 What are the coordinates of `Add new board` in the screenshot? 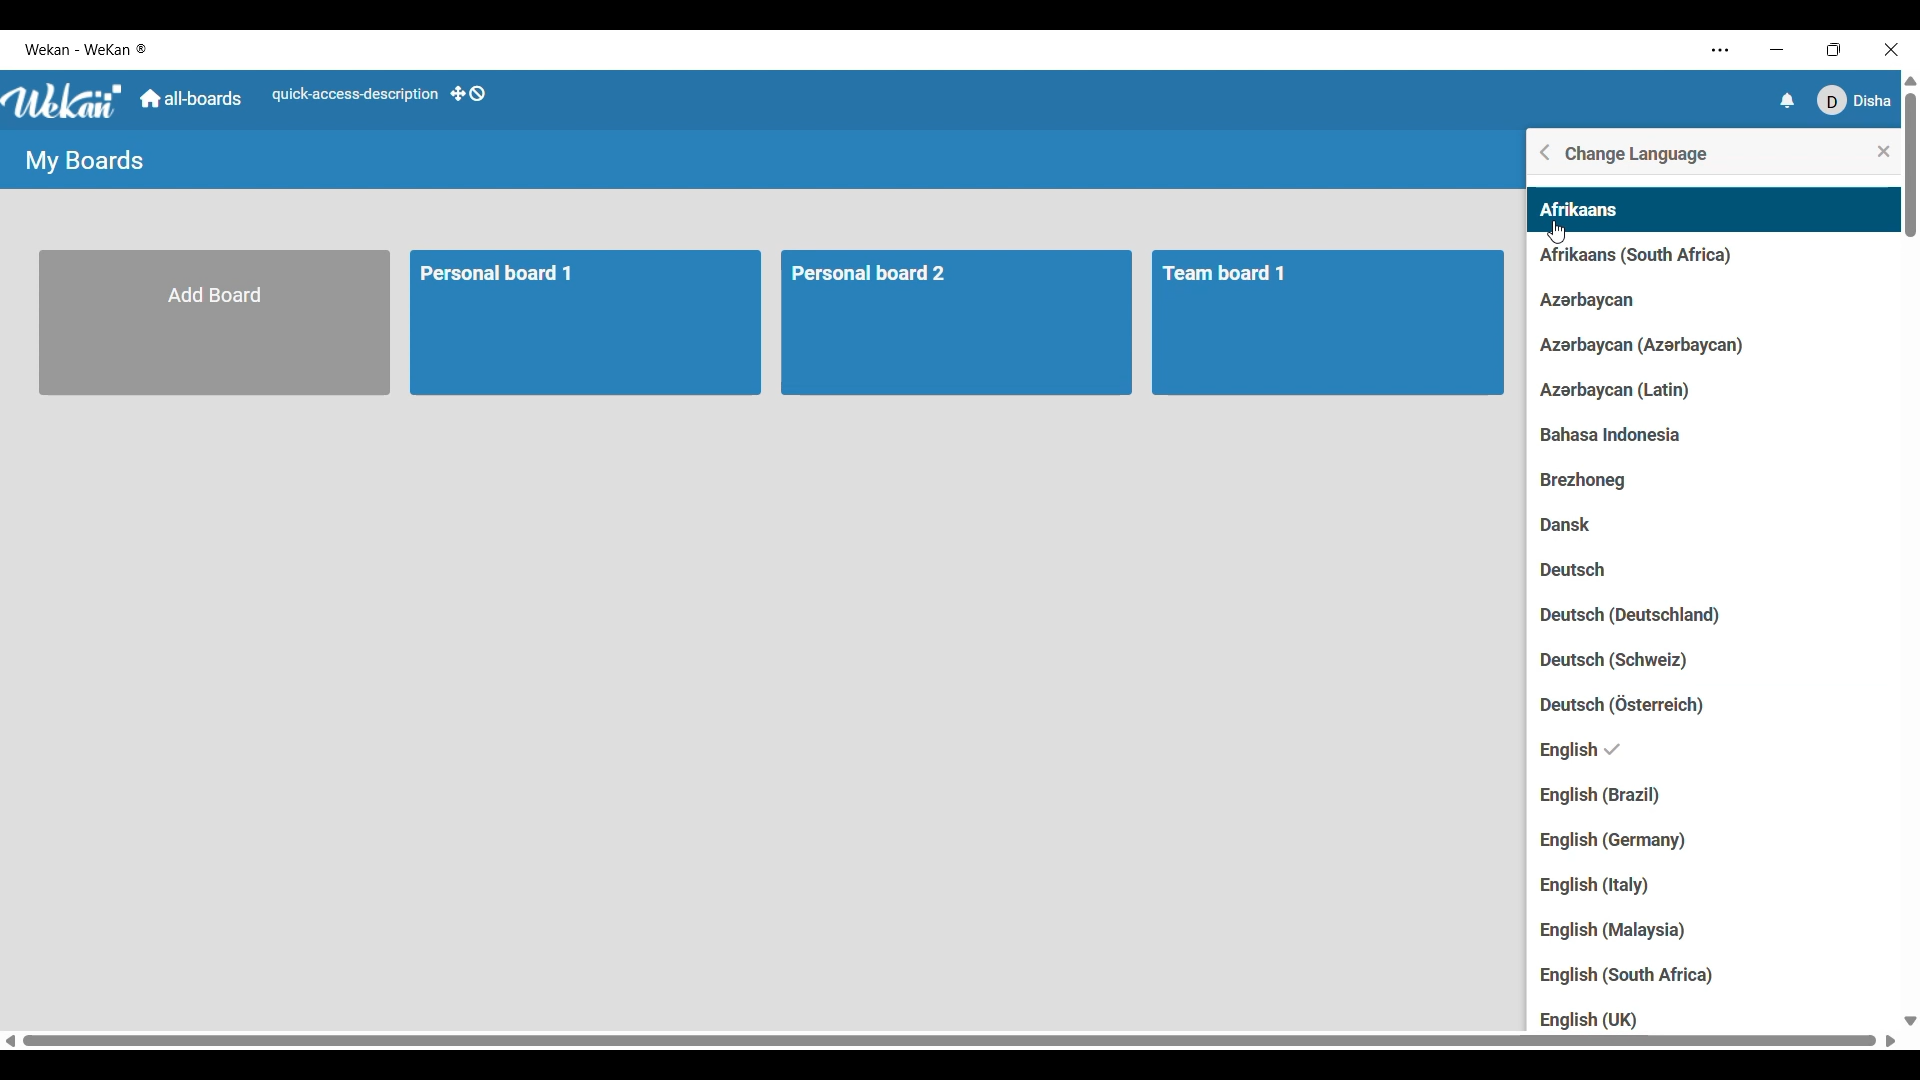 It's located at (216, 323).